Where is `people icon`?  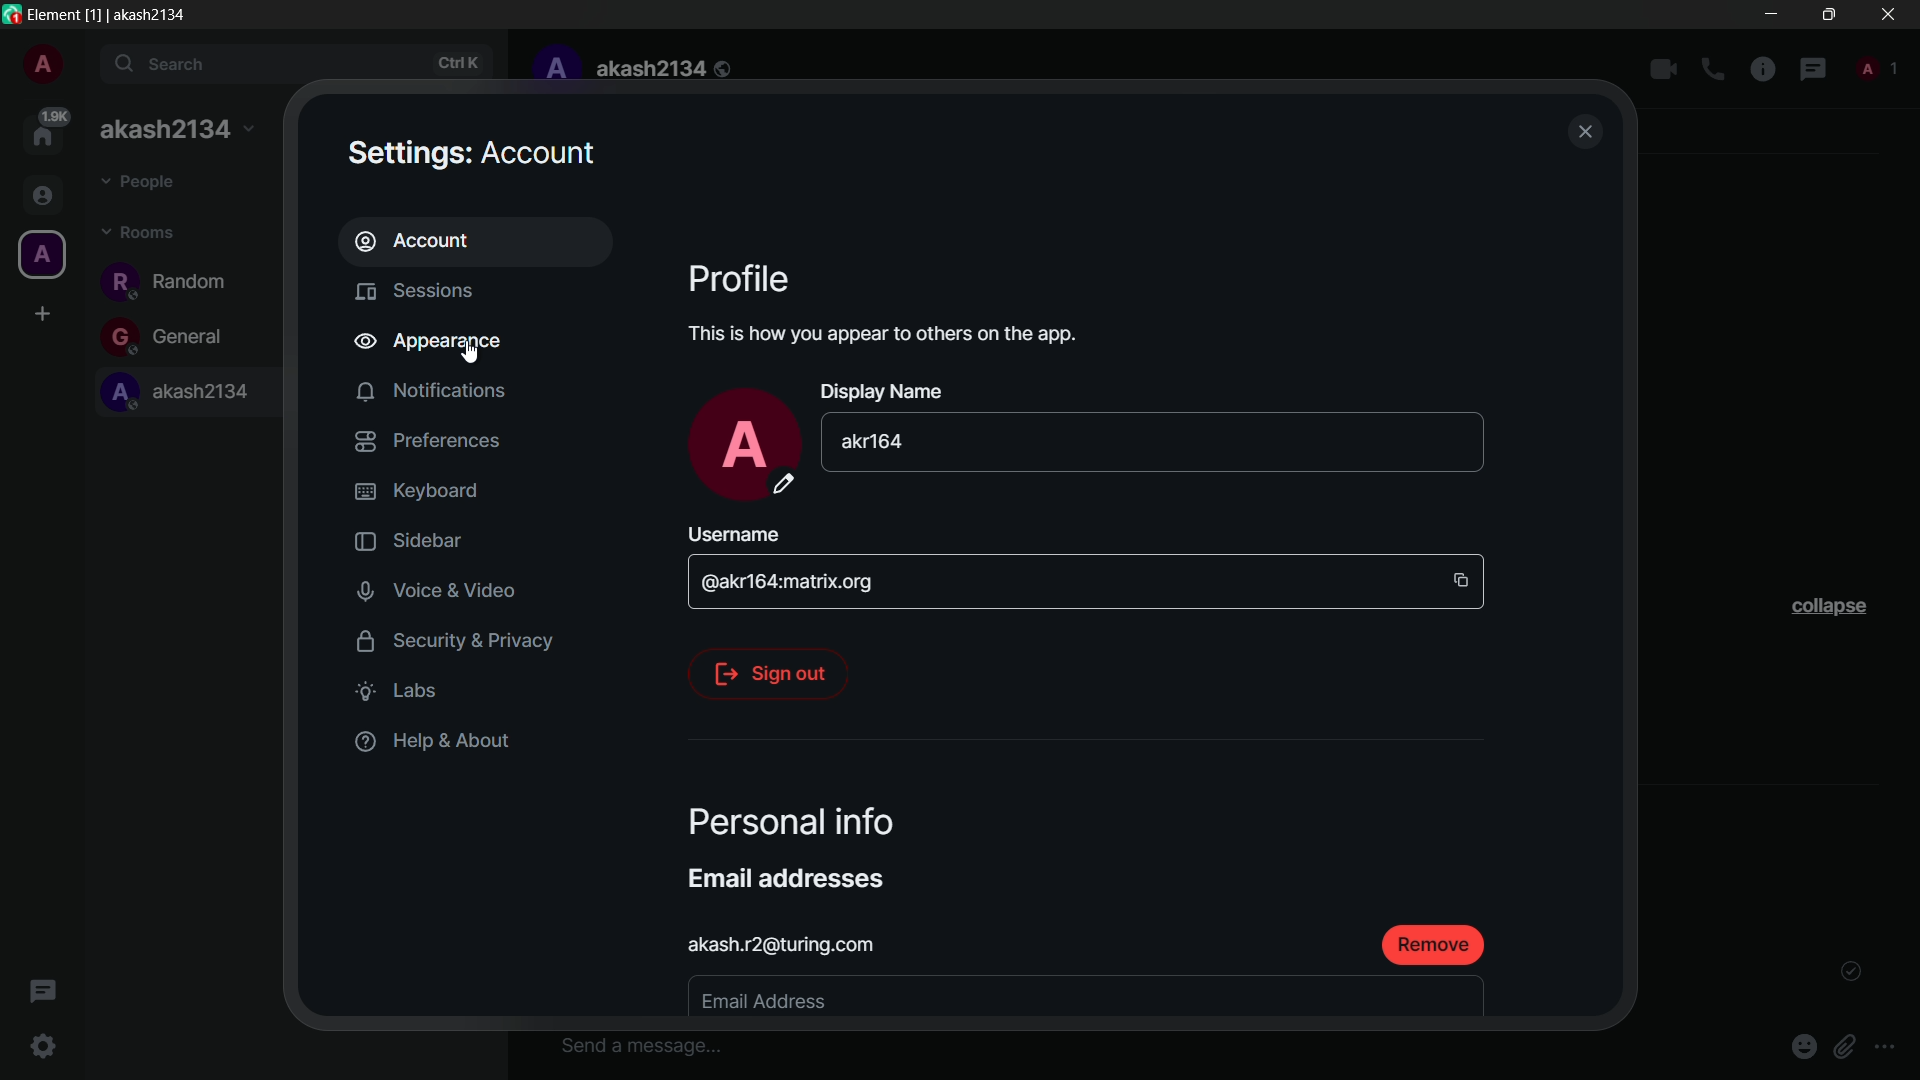 people icon is located at coordinates (40, 197).